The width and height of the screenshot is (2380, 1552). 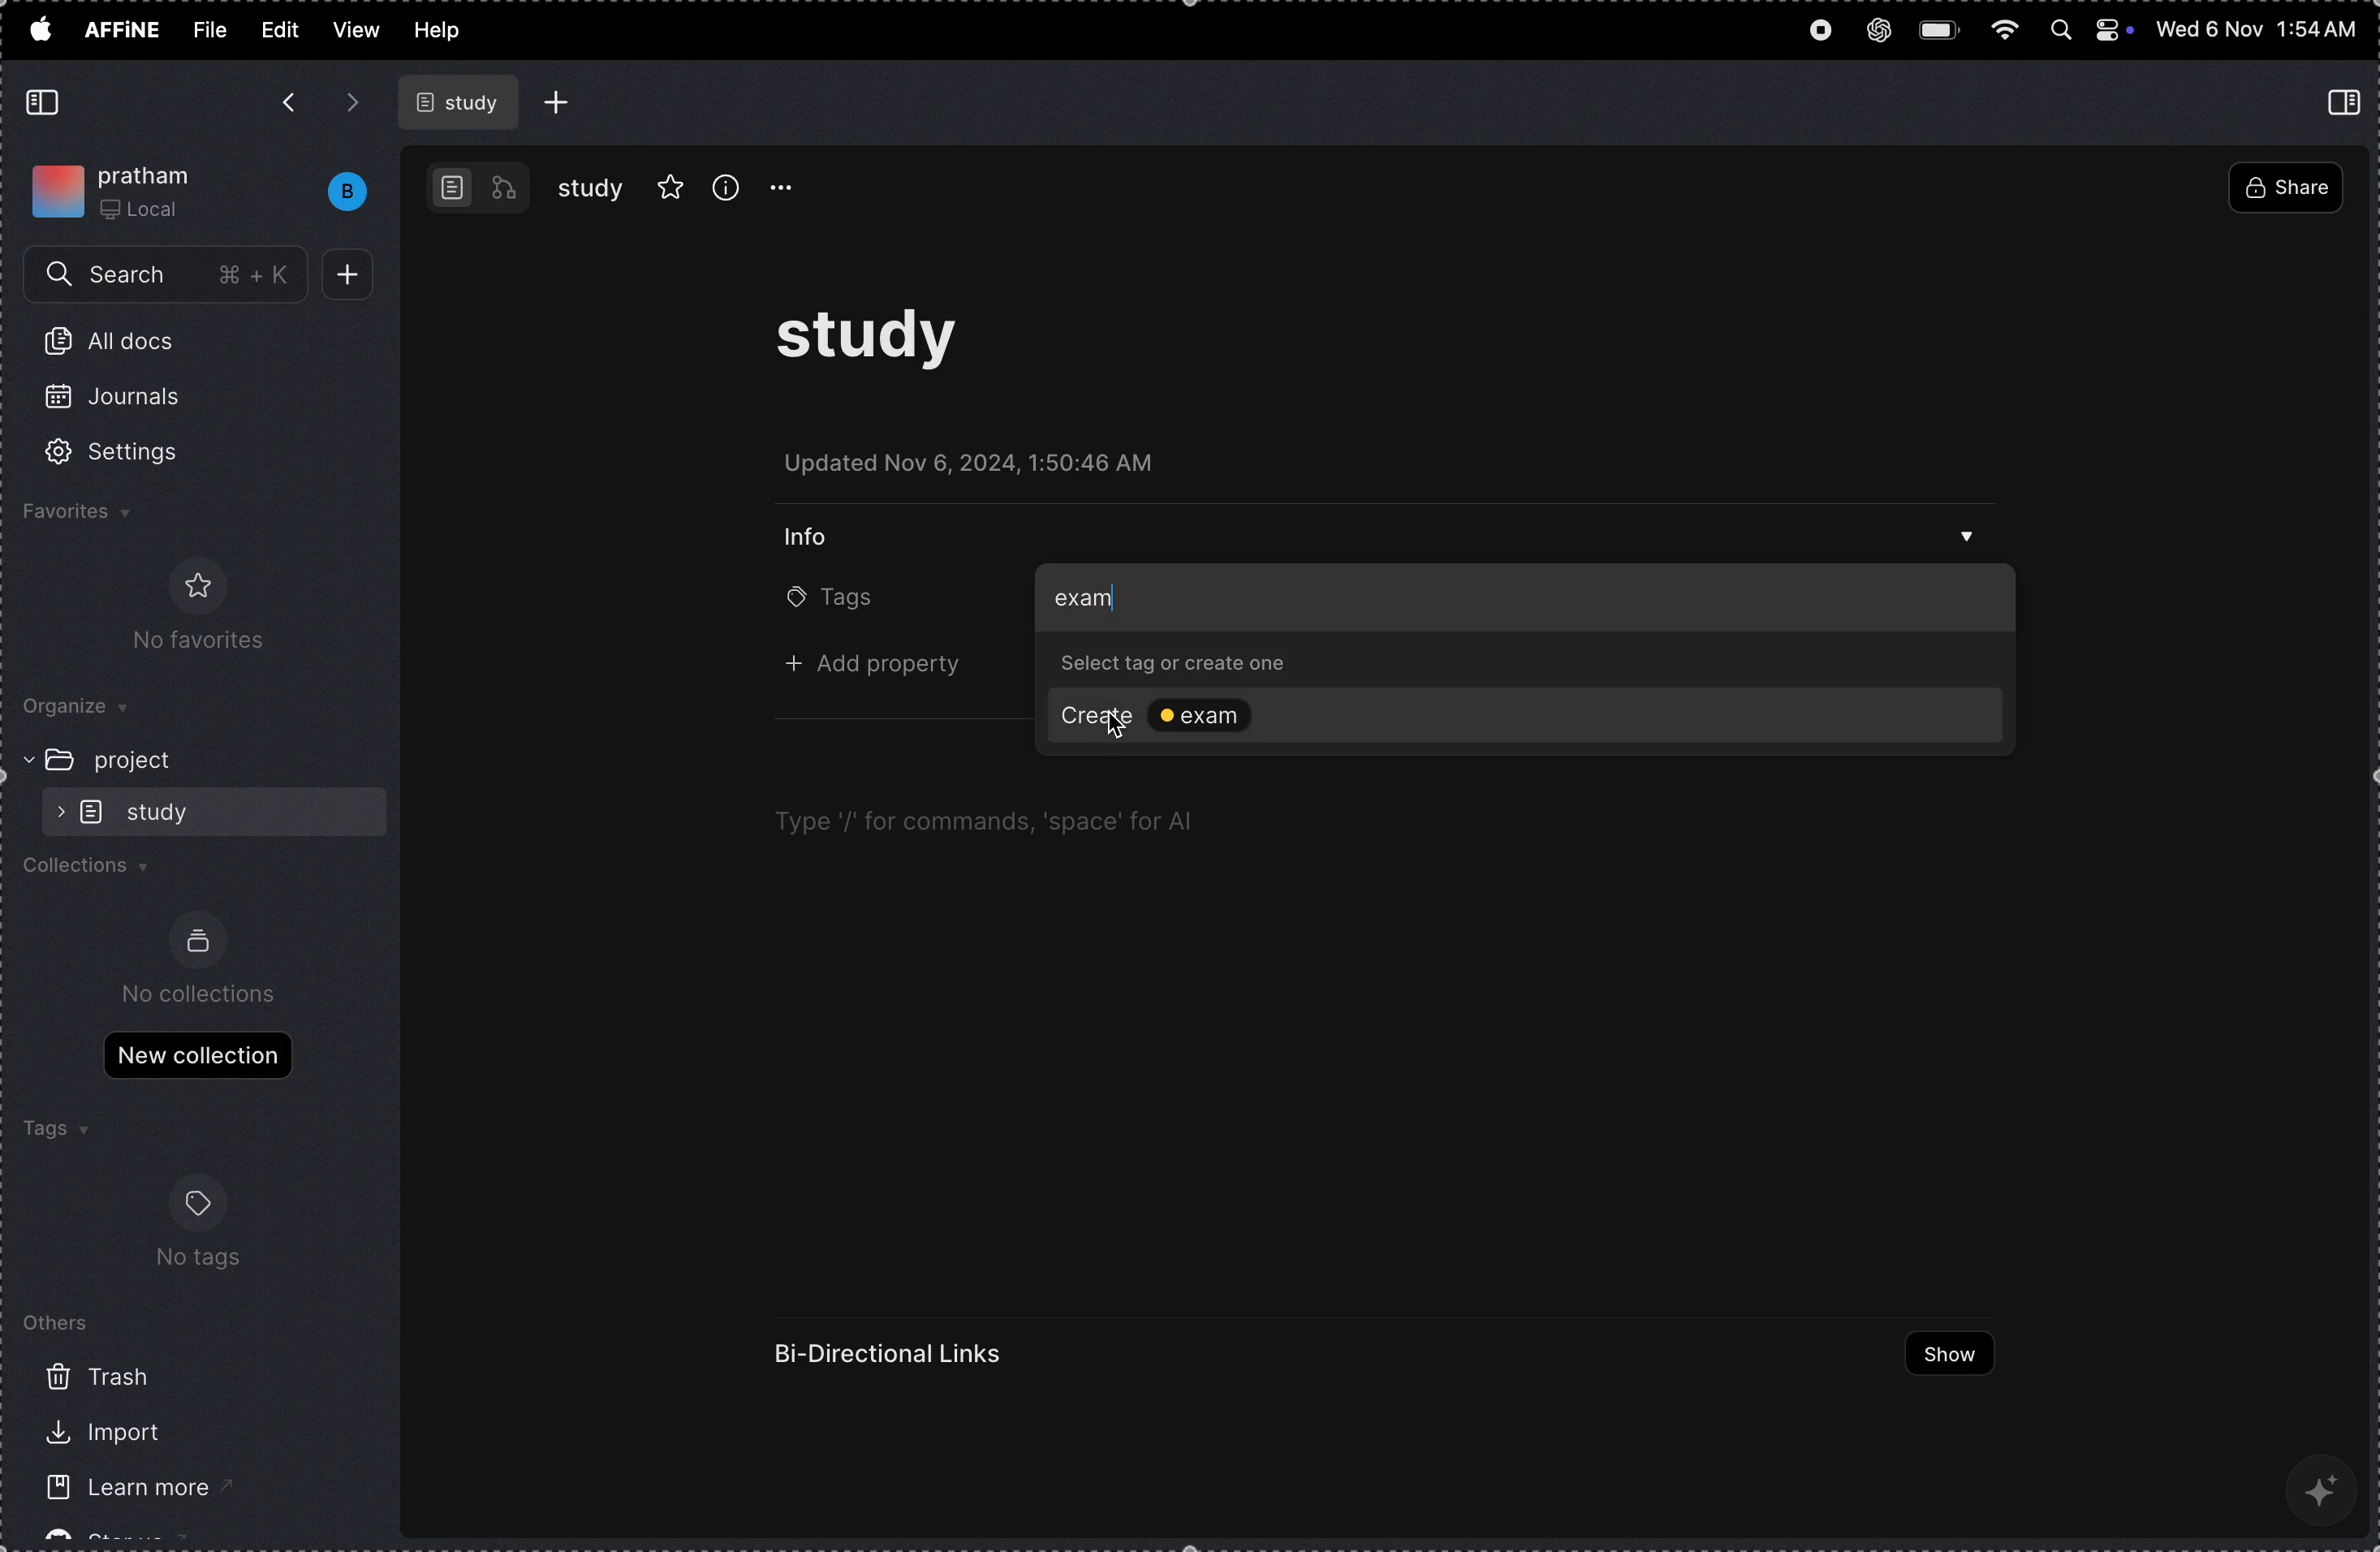 I want to click on drop down, so click(x=1968, y=541).